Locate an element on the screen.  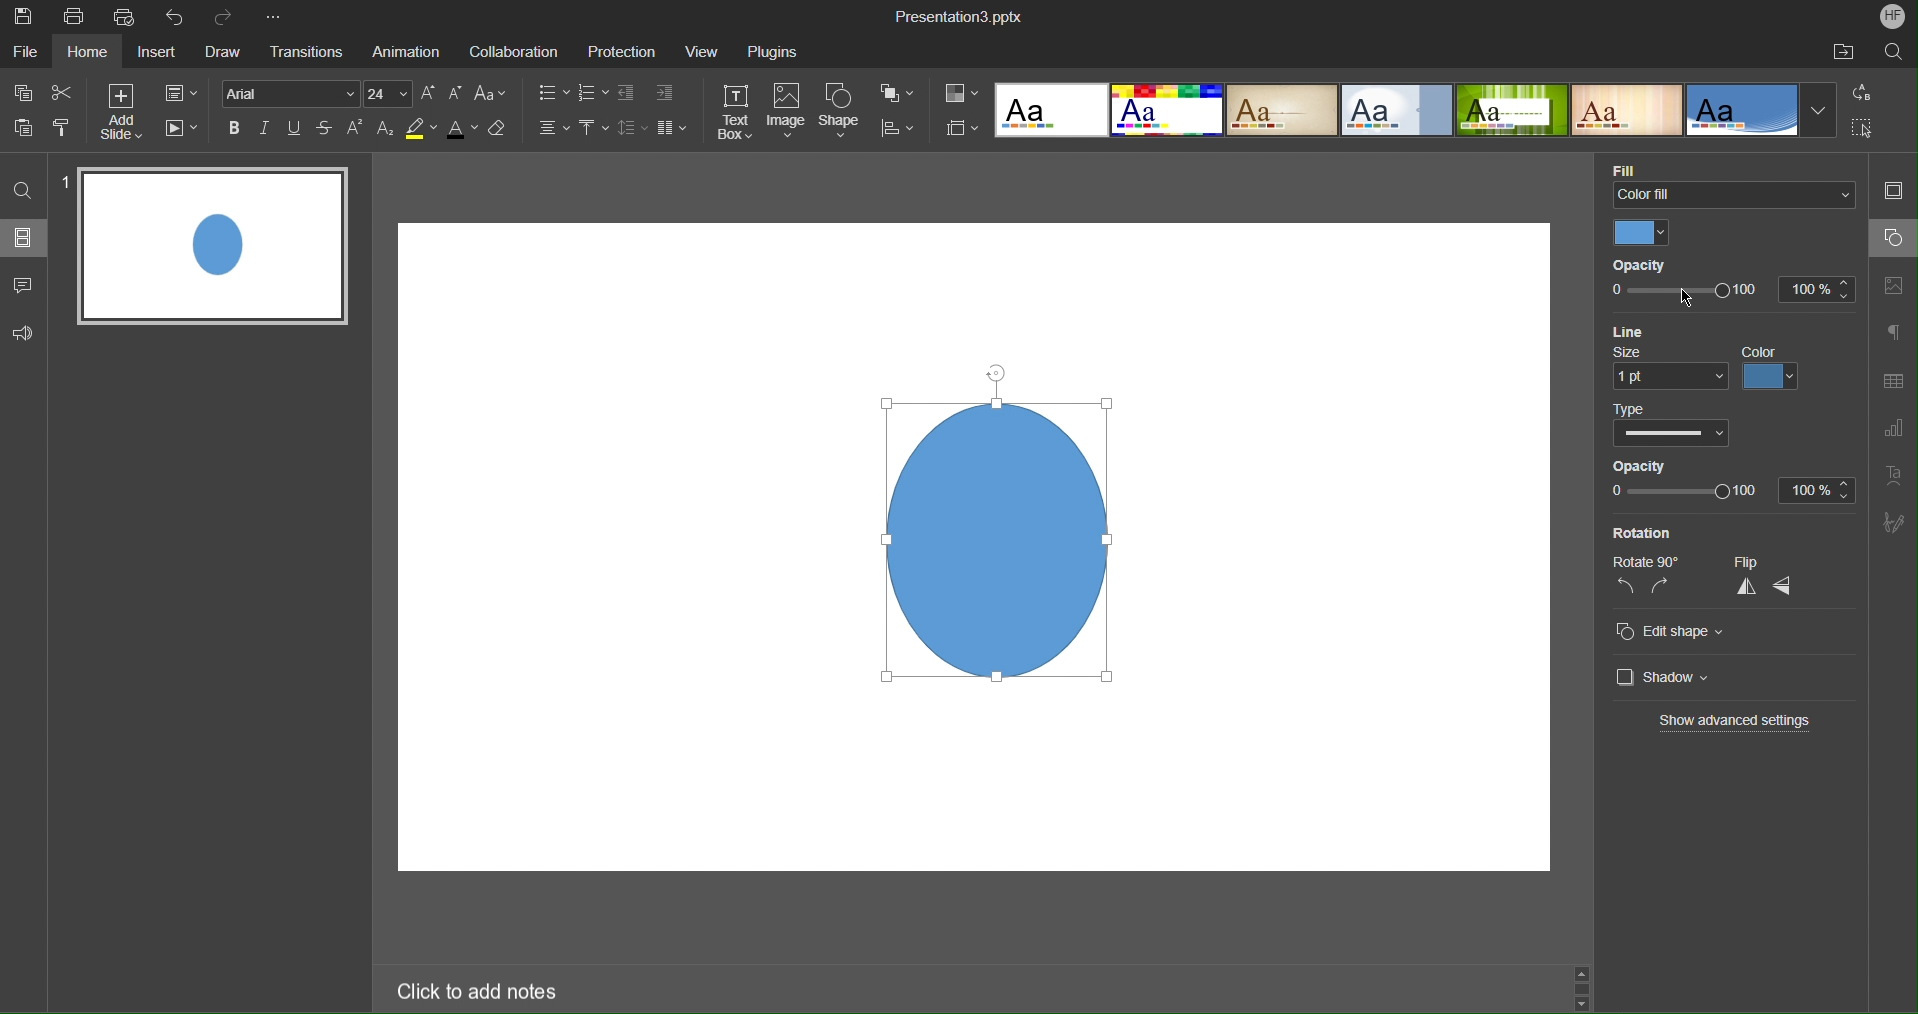
Color fill is located at coordinates (1735, 197).